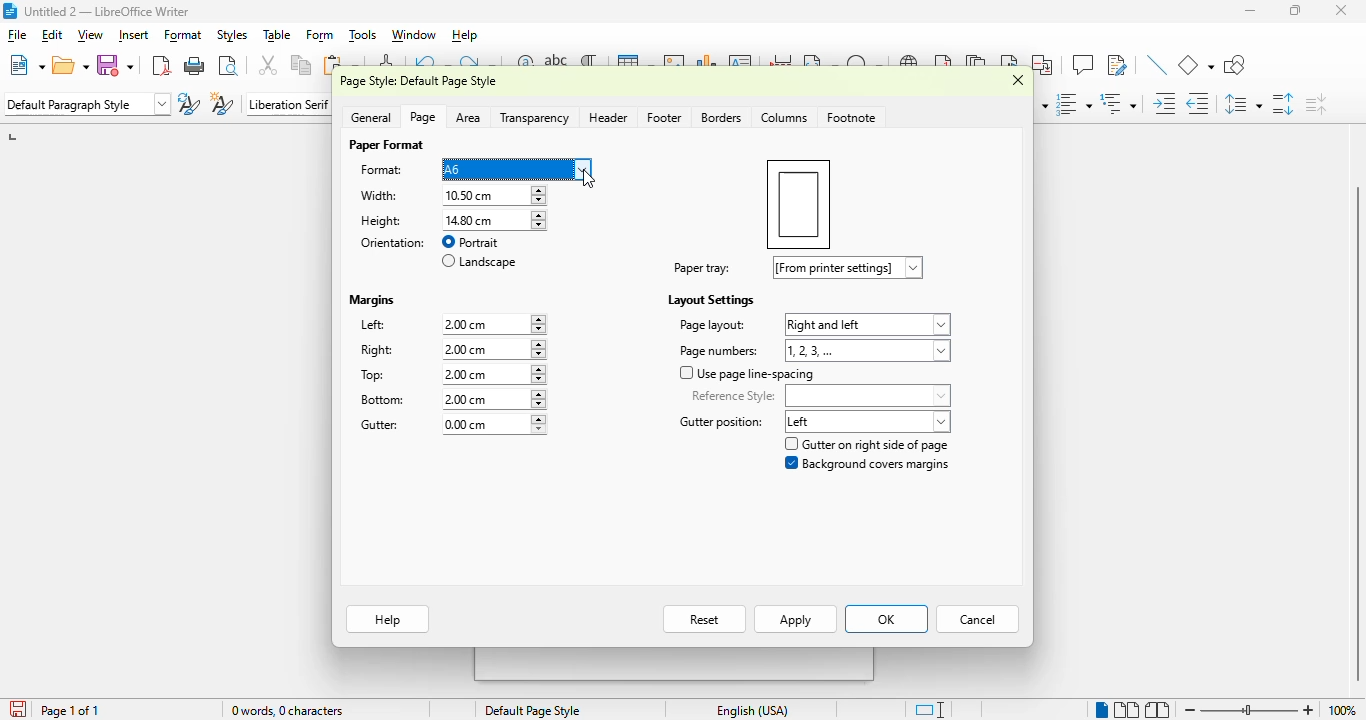  Describe the element at coordinates (792, 268) in the screenshot. I see `paper tray: [from printer settings]` at that location.